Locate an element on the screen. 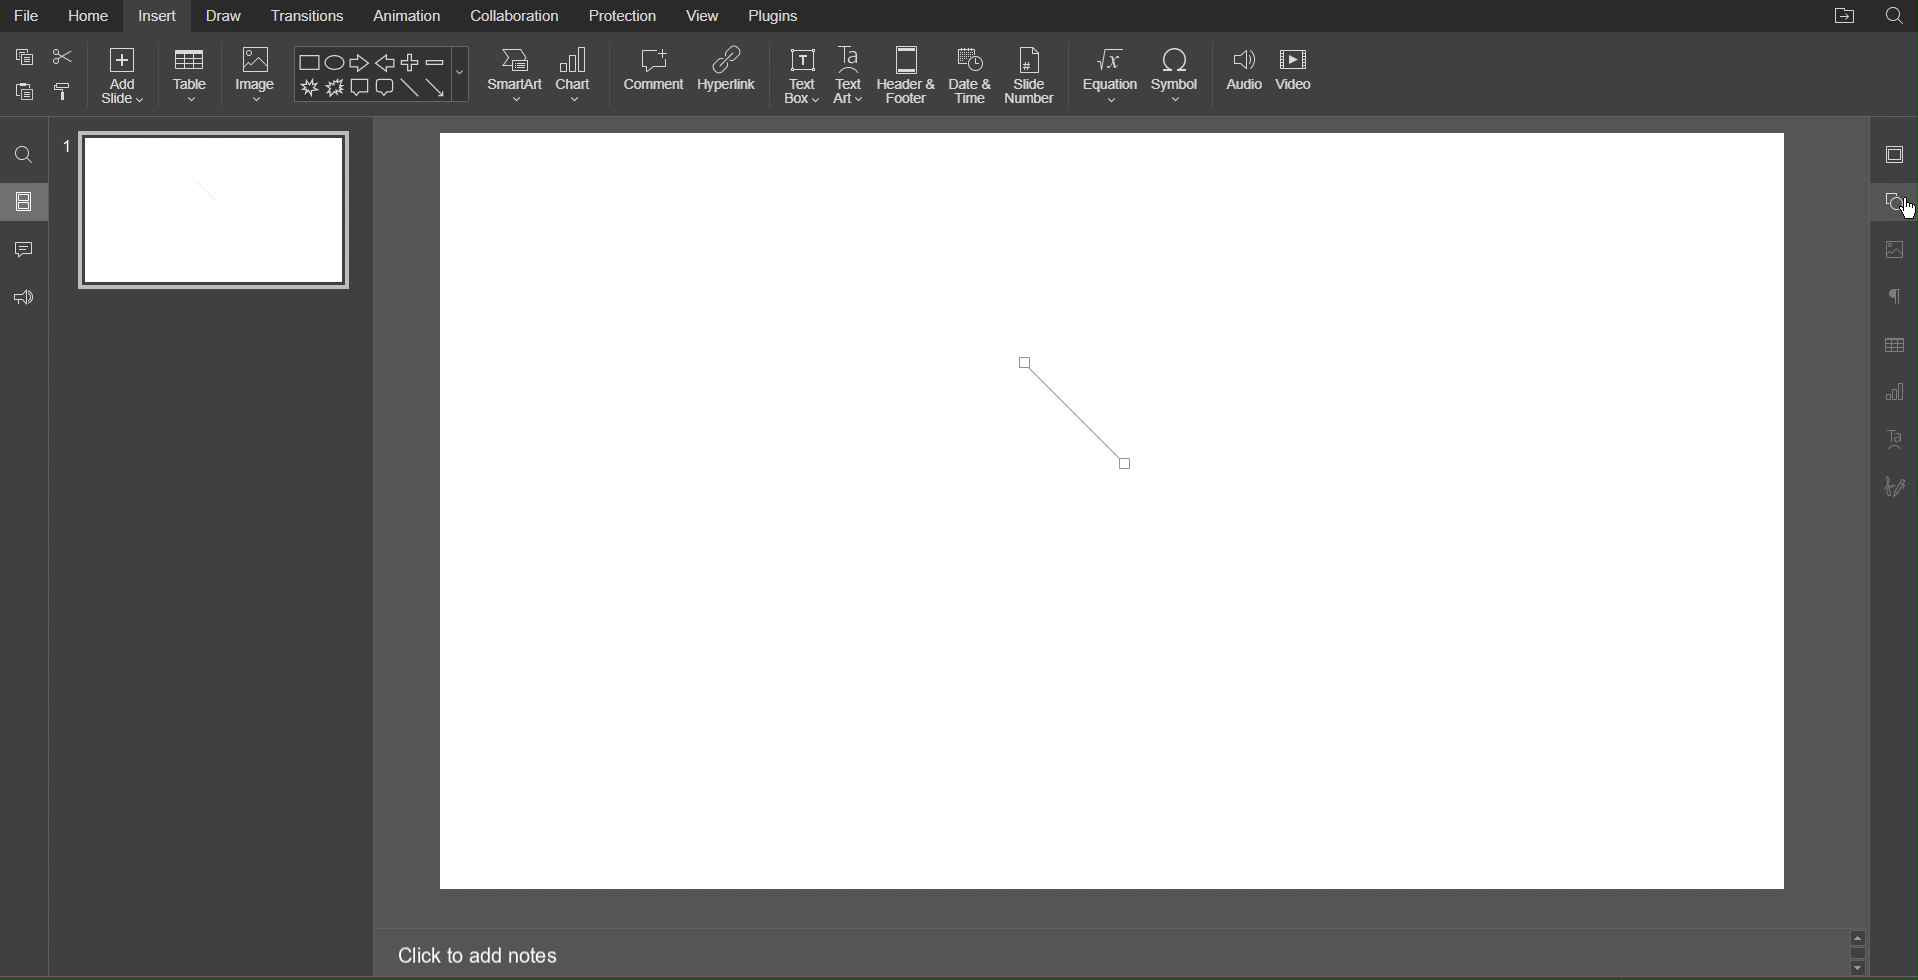 Image resolution: width=1918 pixels, height=980 pixels. Feedback and Support is located at coordinates (24, 298).